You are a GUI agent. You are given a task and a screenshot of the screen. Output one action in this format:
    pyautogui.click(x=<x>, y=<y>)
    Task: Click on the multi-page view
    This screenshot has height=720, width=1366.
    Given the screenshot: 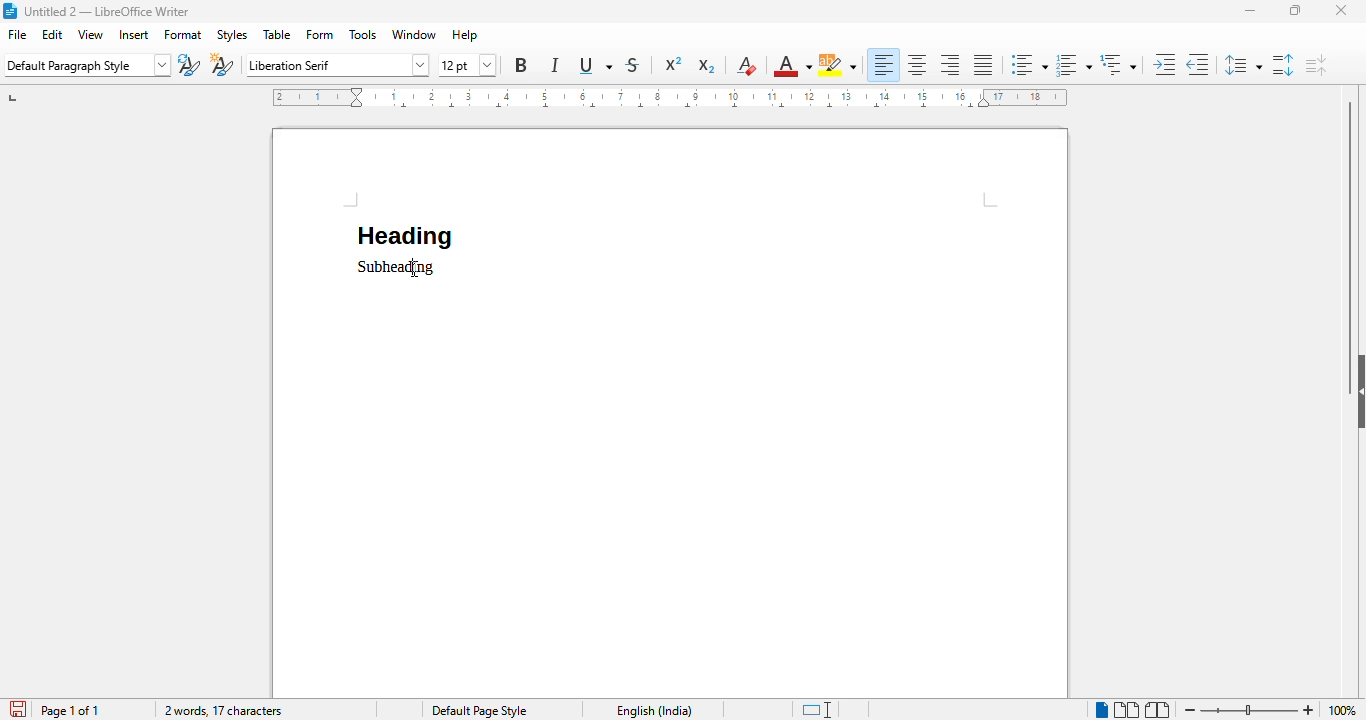 What is the action you would take?
    pyautogui.click(x=1128, y=710)
    